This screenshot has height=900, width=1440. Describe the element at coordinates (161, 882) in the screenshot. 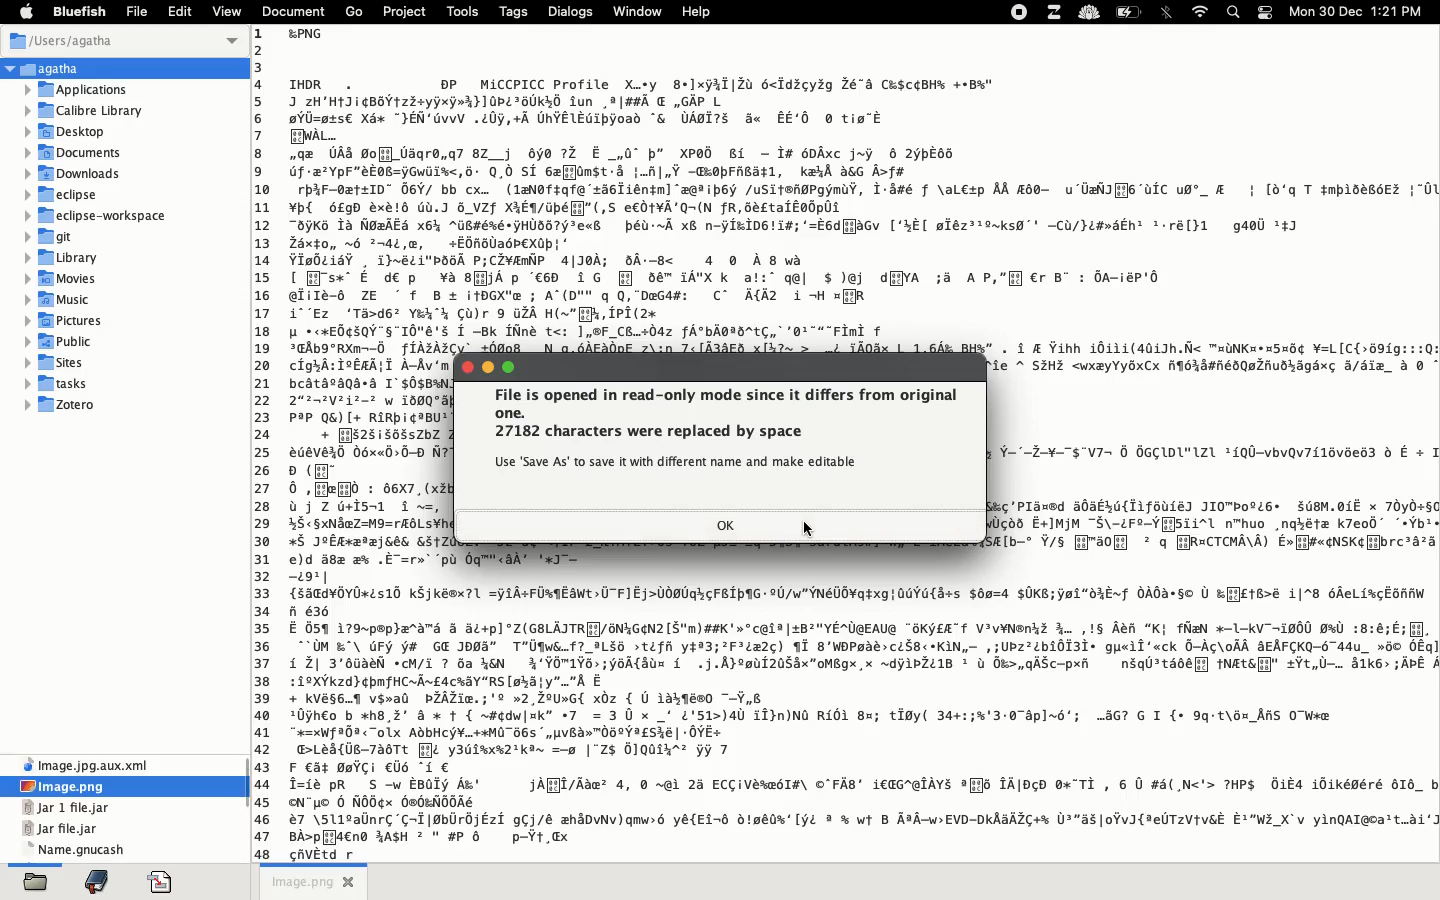

I see `code` at that location.